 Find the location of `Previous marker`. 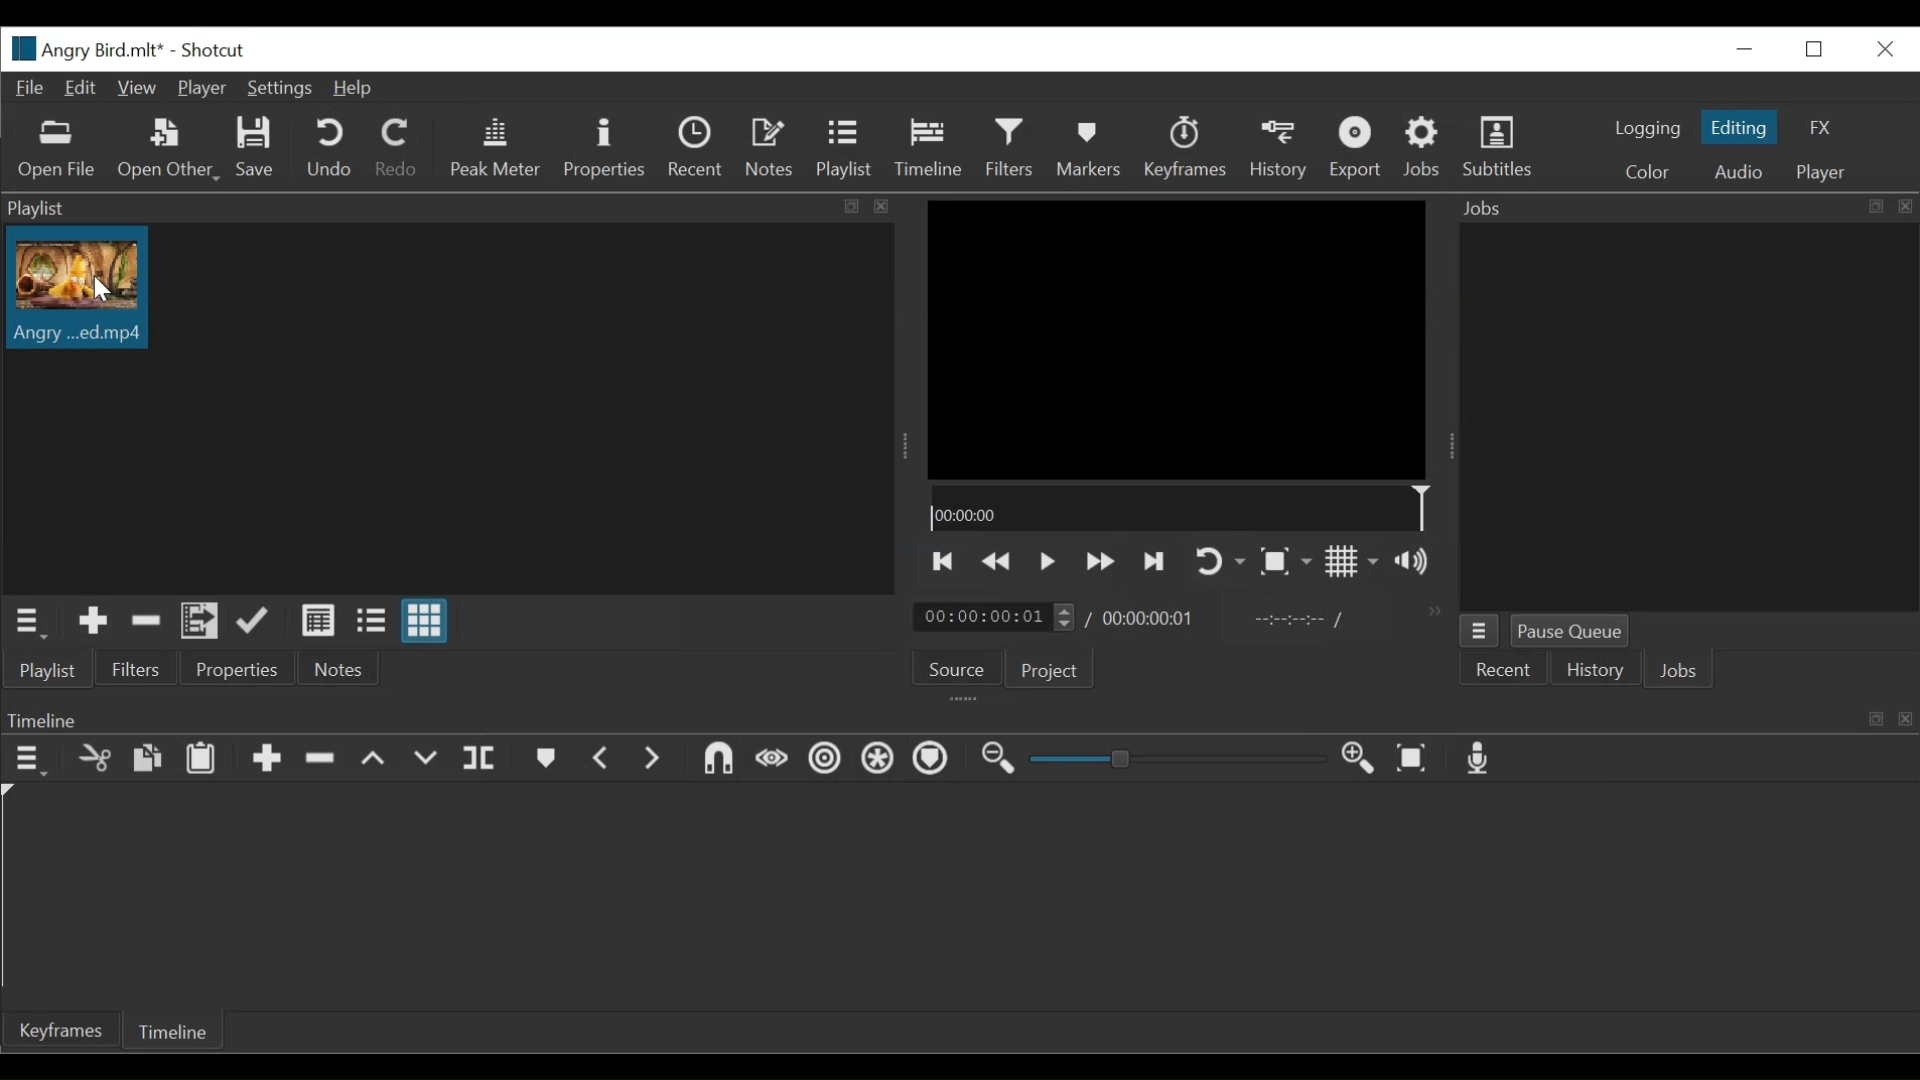

Previous marker is located at coordinates (602, 759).